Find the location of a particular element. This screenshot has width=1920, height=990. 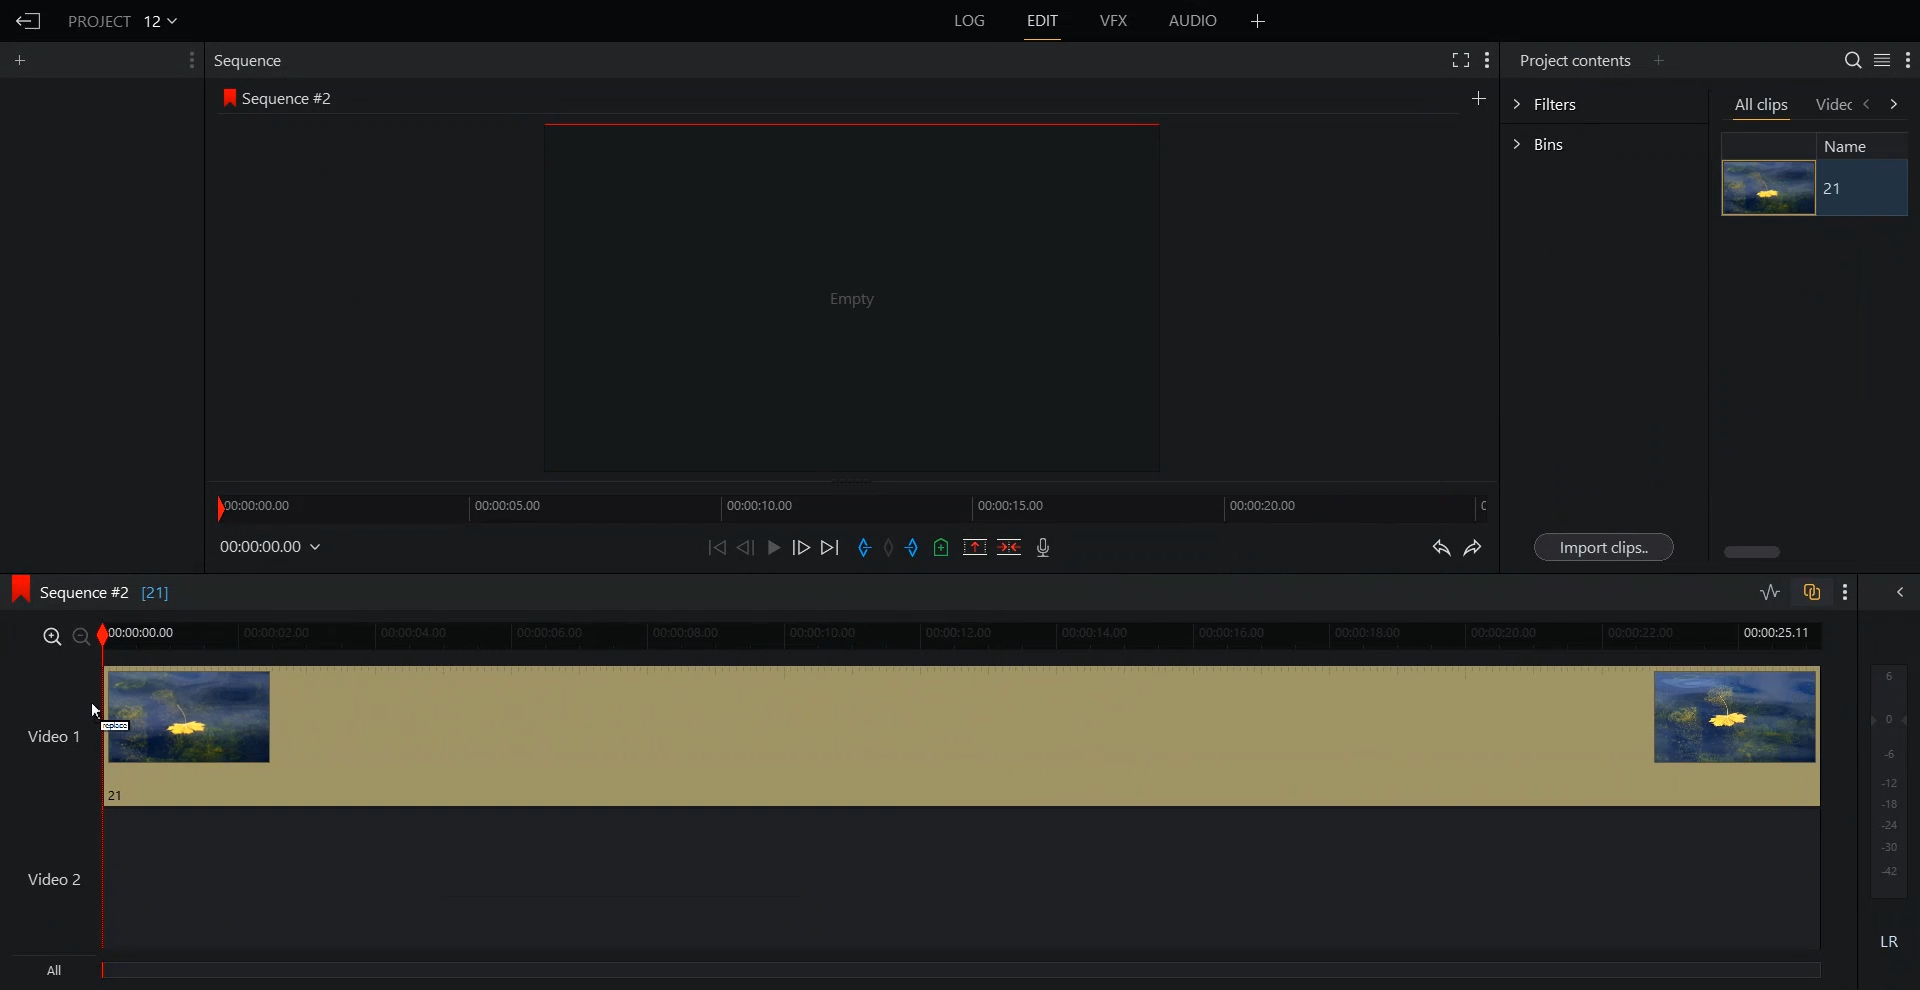

Move forwaars is located at coordinates (1894, 104).